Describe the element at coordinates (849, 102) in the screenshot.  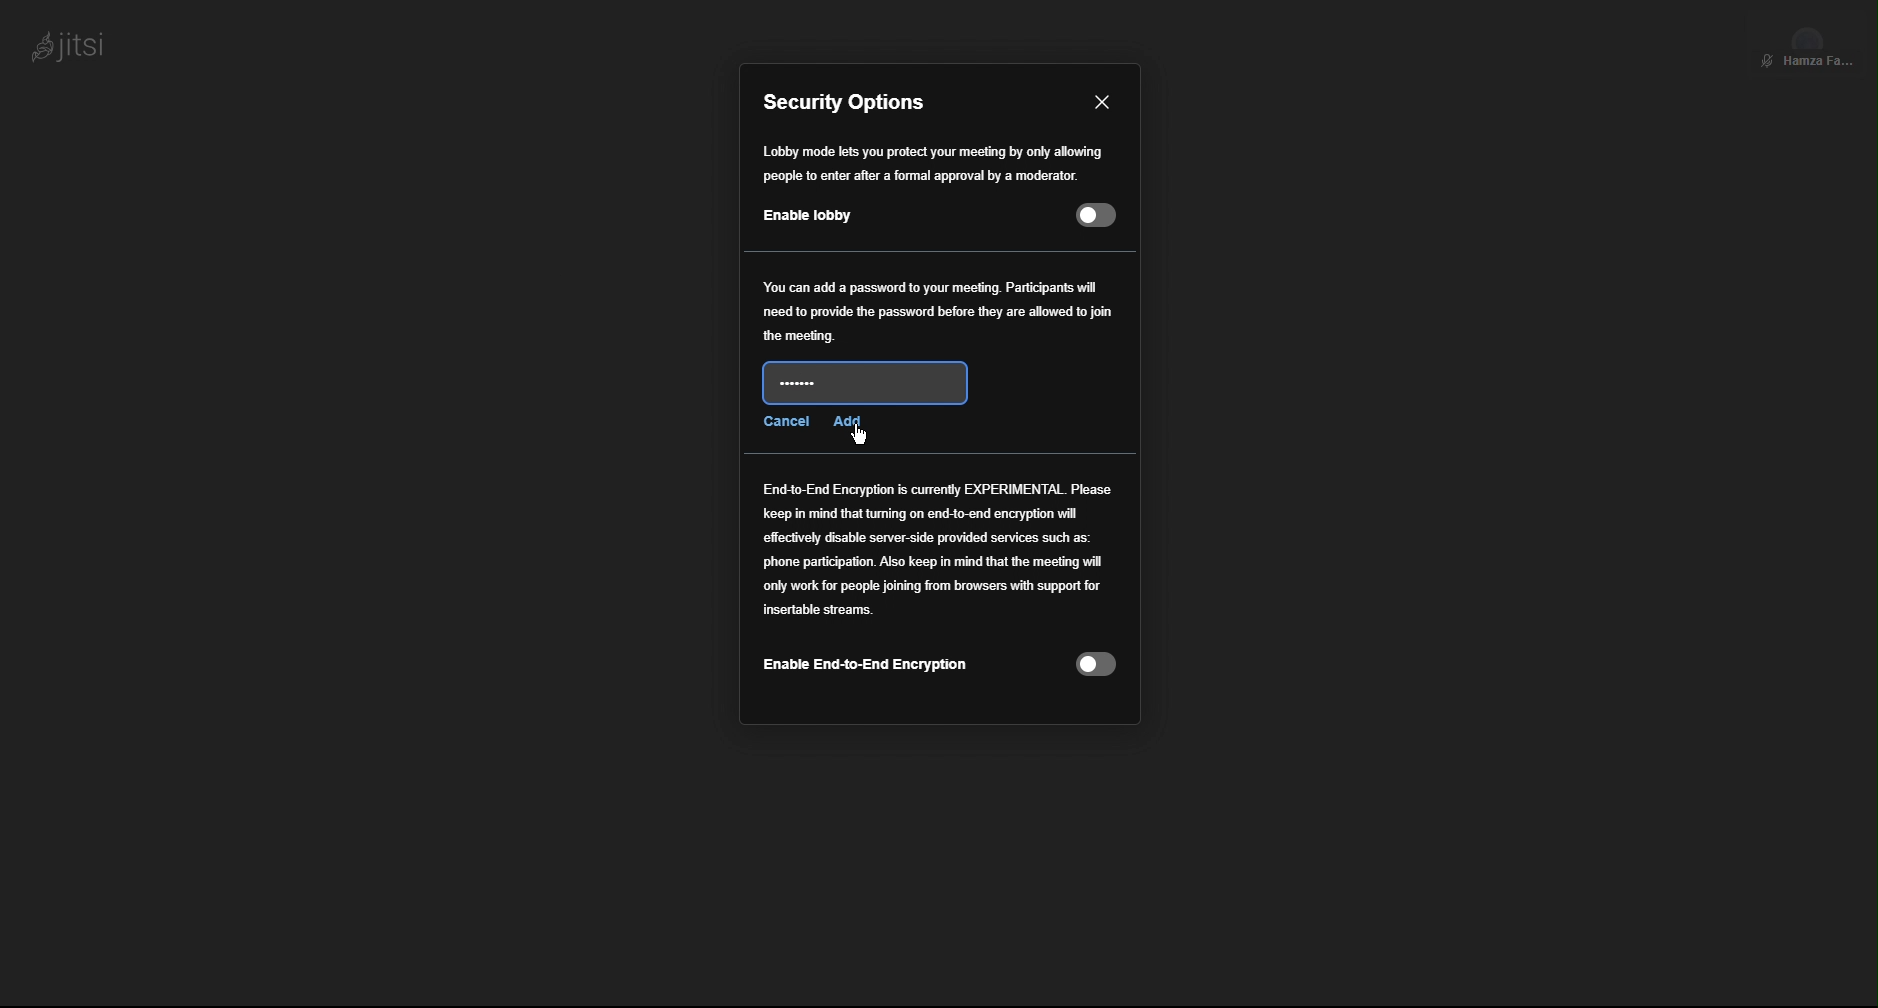
I see `Security Options` at that location.